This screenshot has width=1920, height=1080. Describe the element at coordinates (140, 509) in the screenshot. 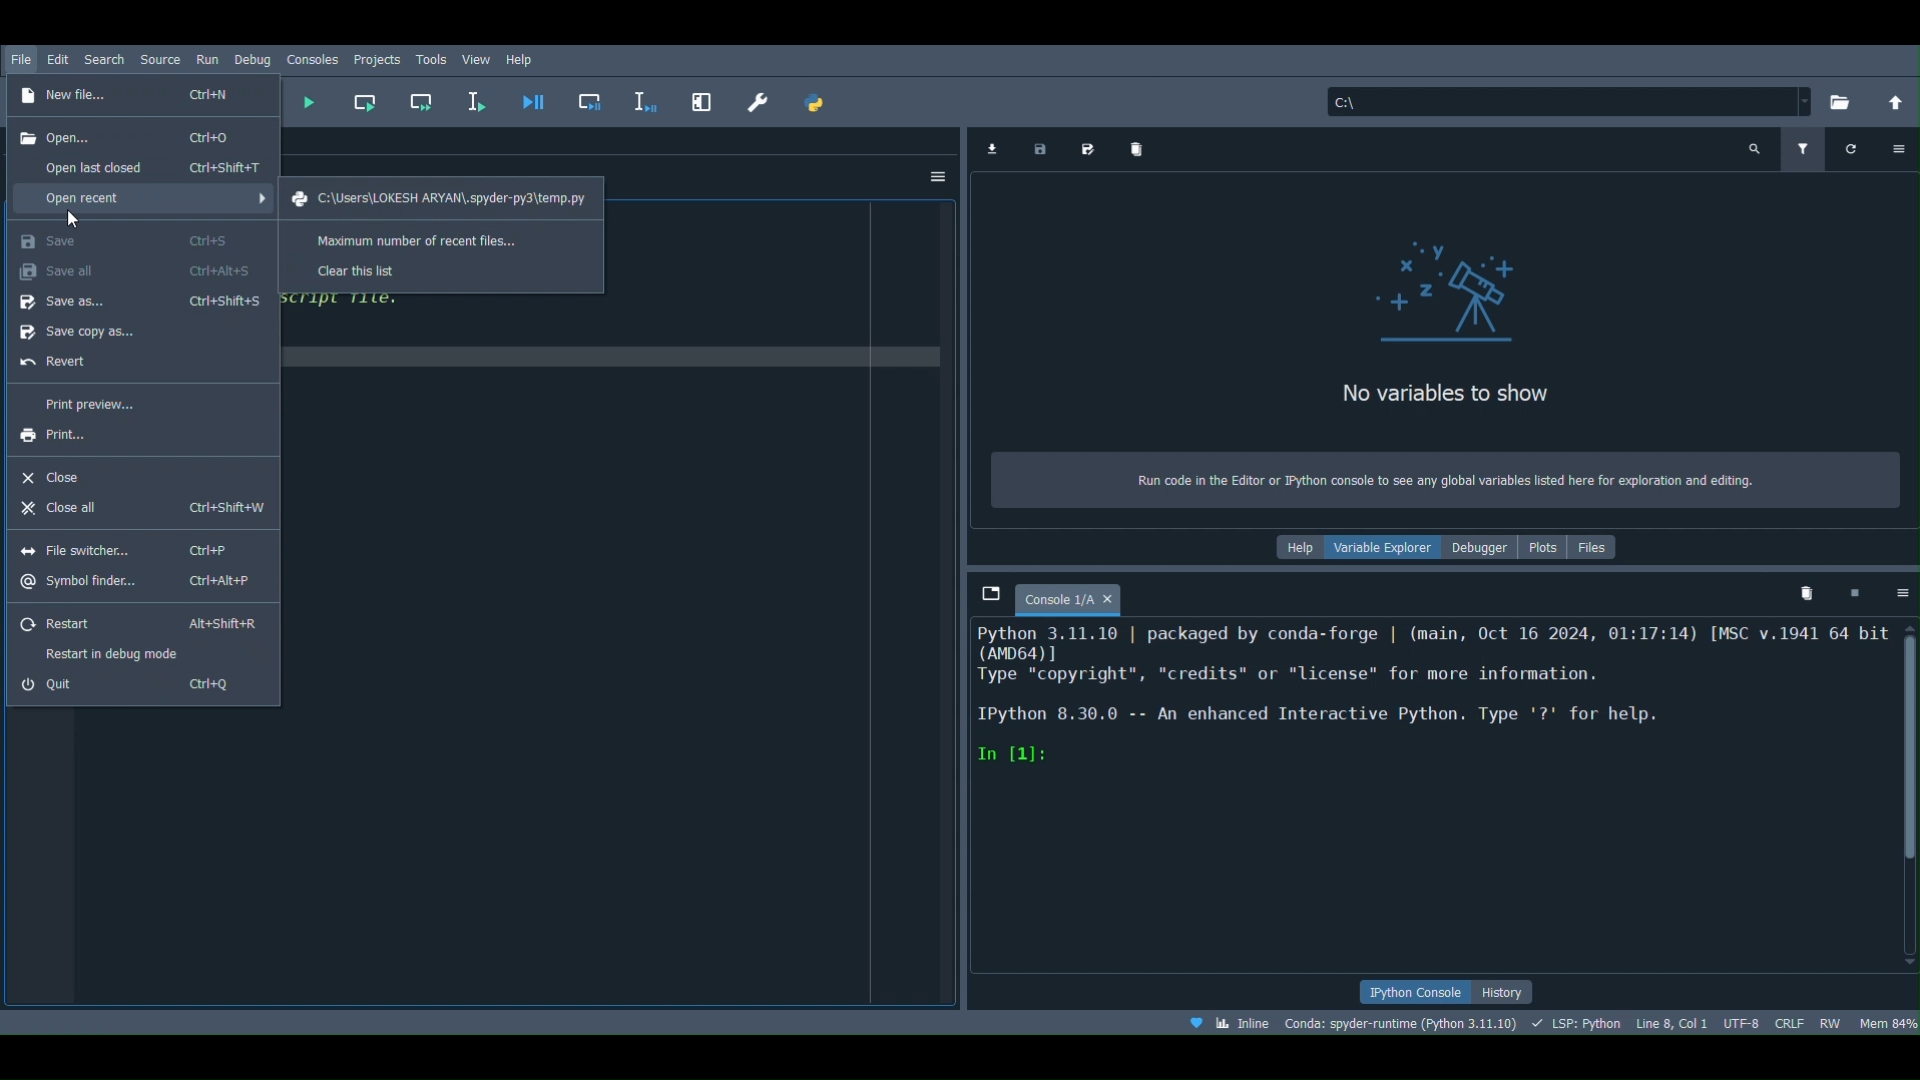

I see `Close all` at that location.